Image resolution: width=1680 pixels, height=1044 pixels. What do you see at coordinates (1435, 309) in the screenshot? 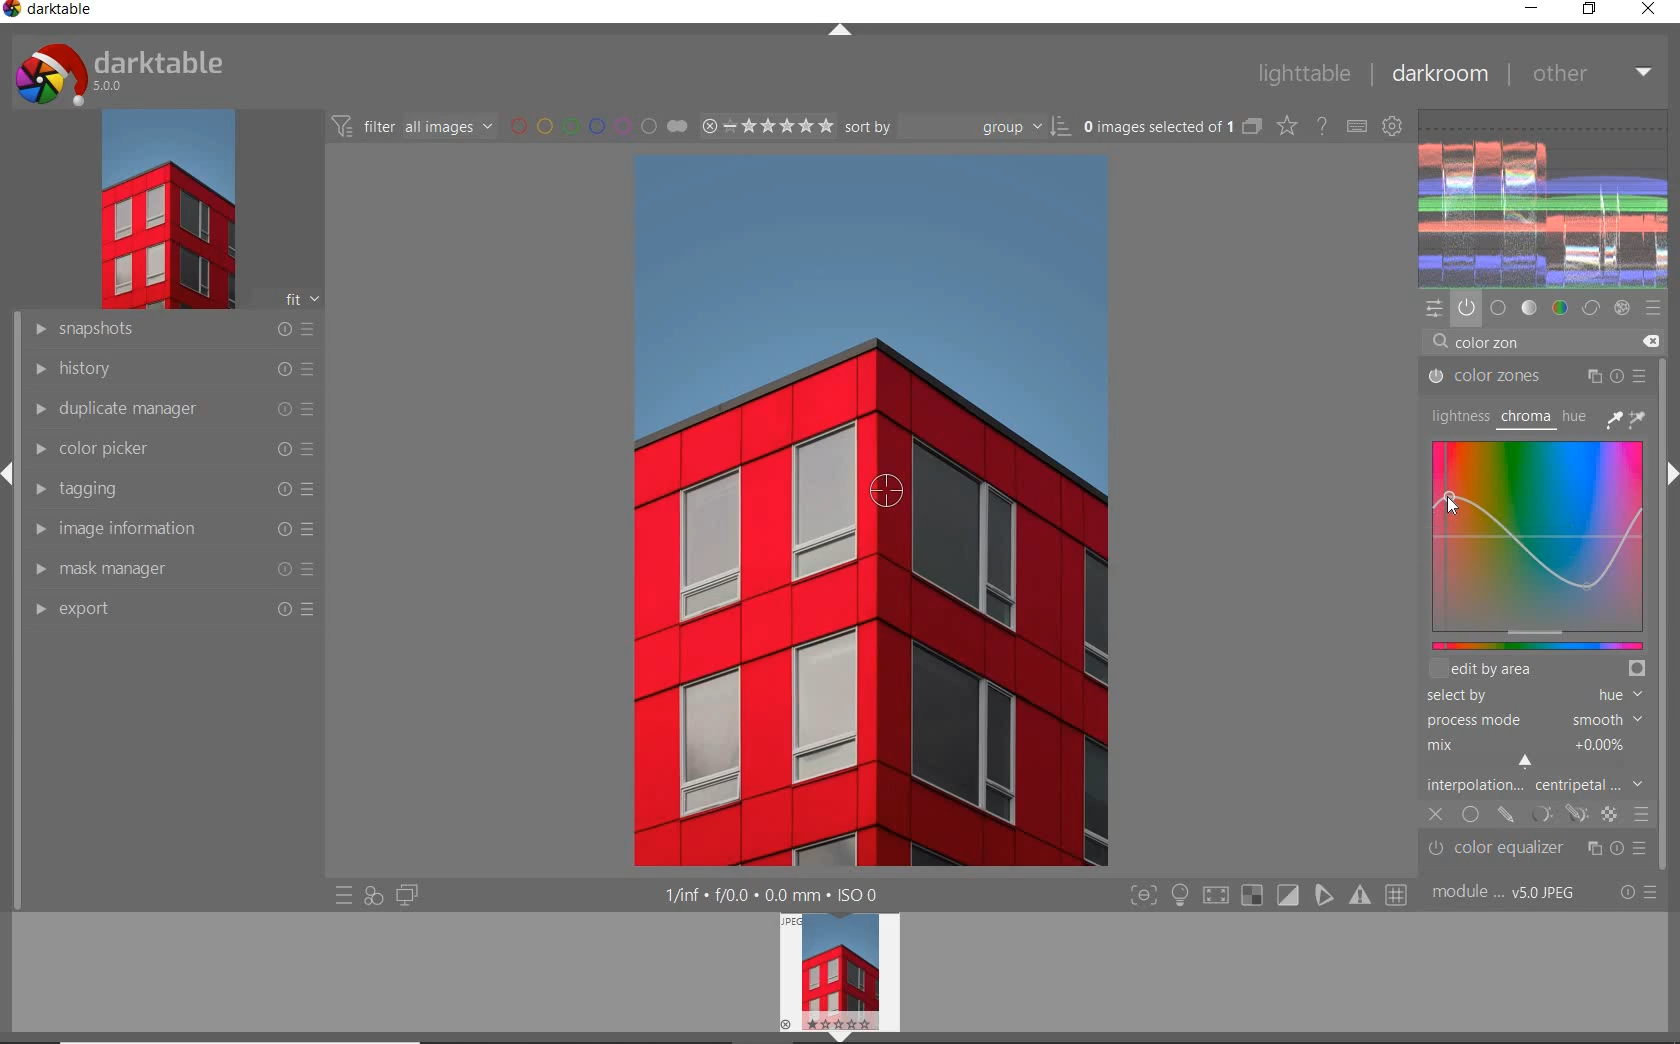
I see `quick access panel` at bounding box center [1435, 309].